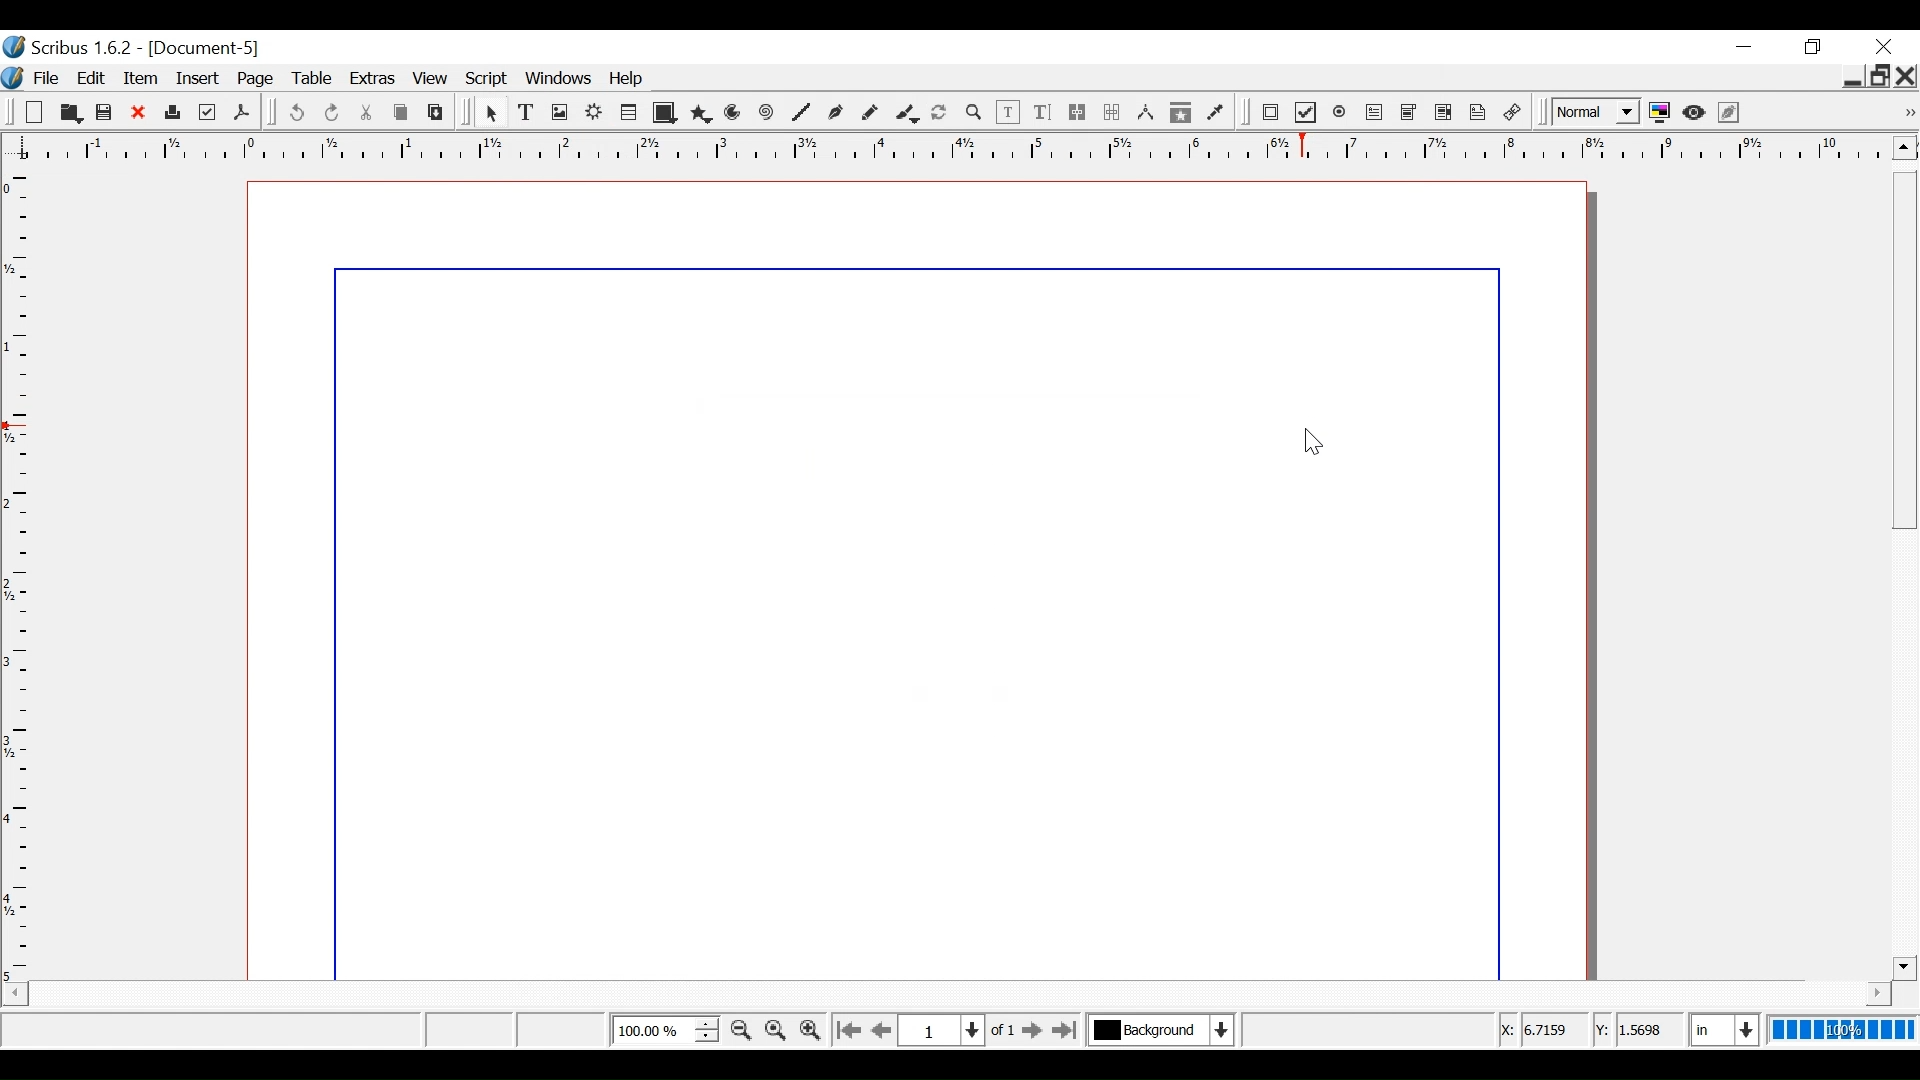 Image resolution: width=1920 pixels, height=1080 pixels. What do you see at coordinates (1851, 993) in the screenshot?
I see `horizontal bar` at bounding box center [1851, 993].